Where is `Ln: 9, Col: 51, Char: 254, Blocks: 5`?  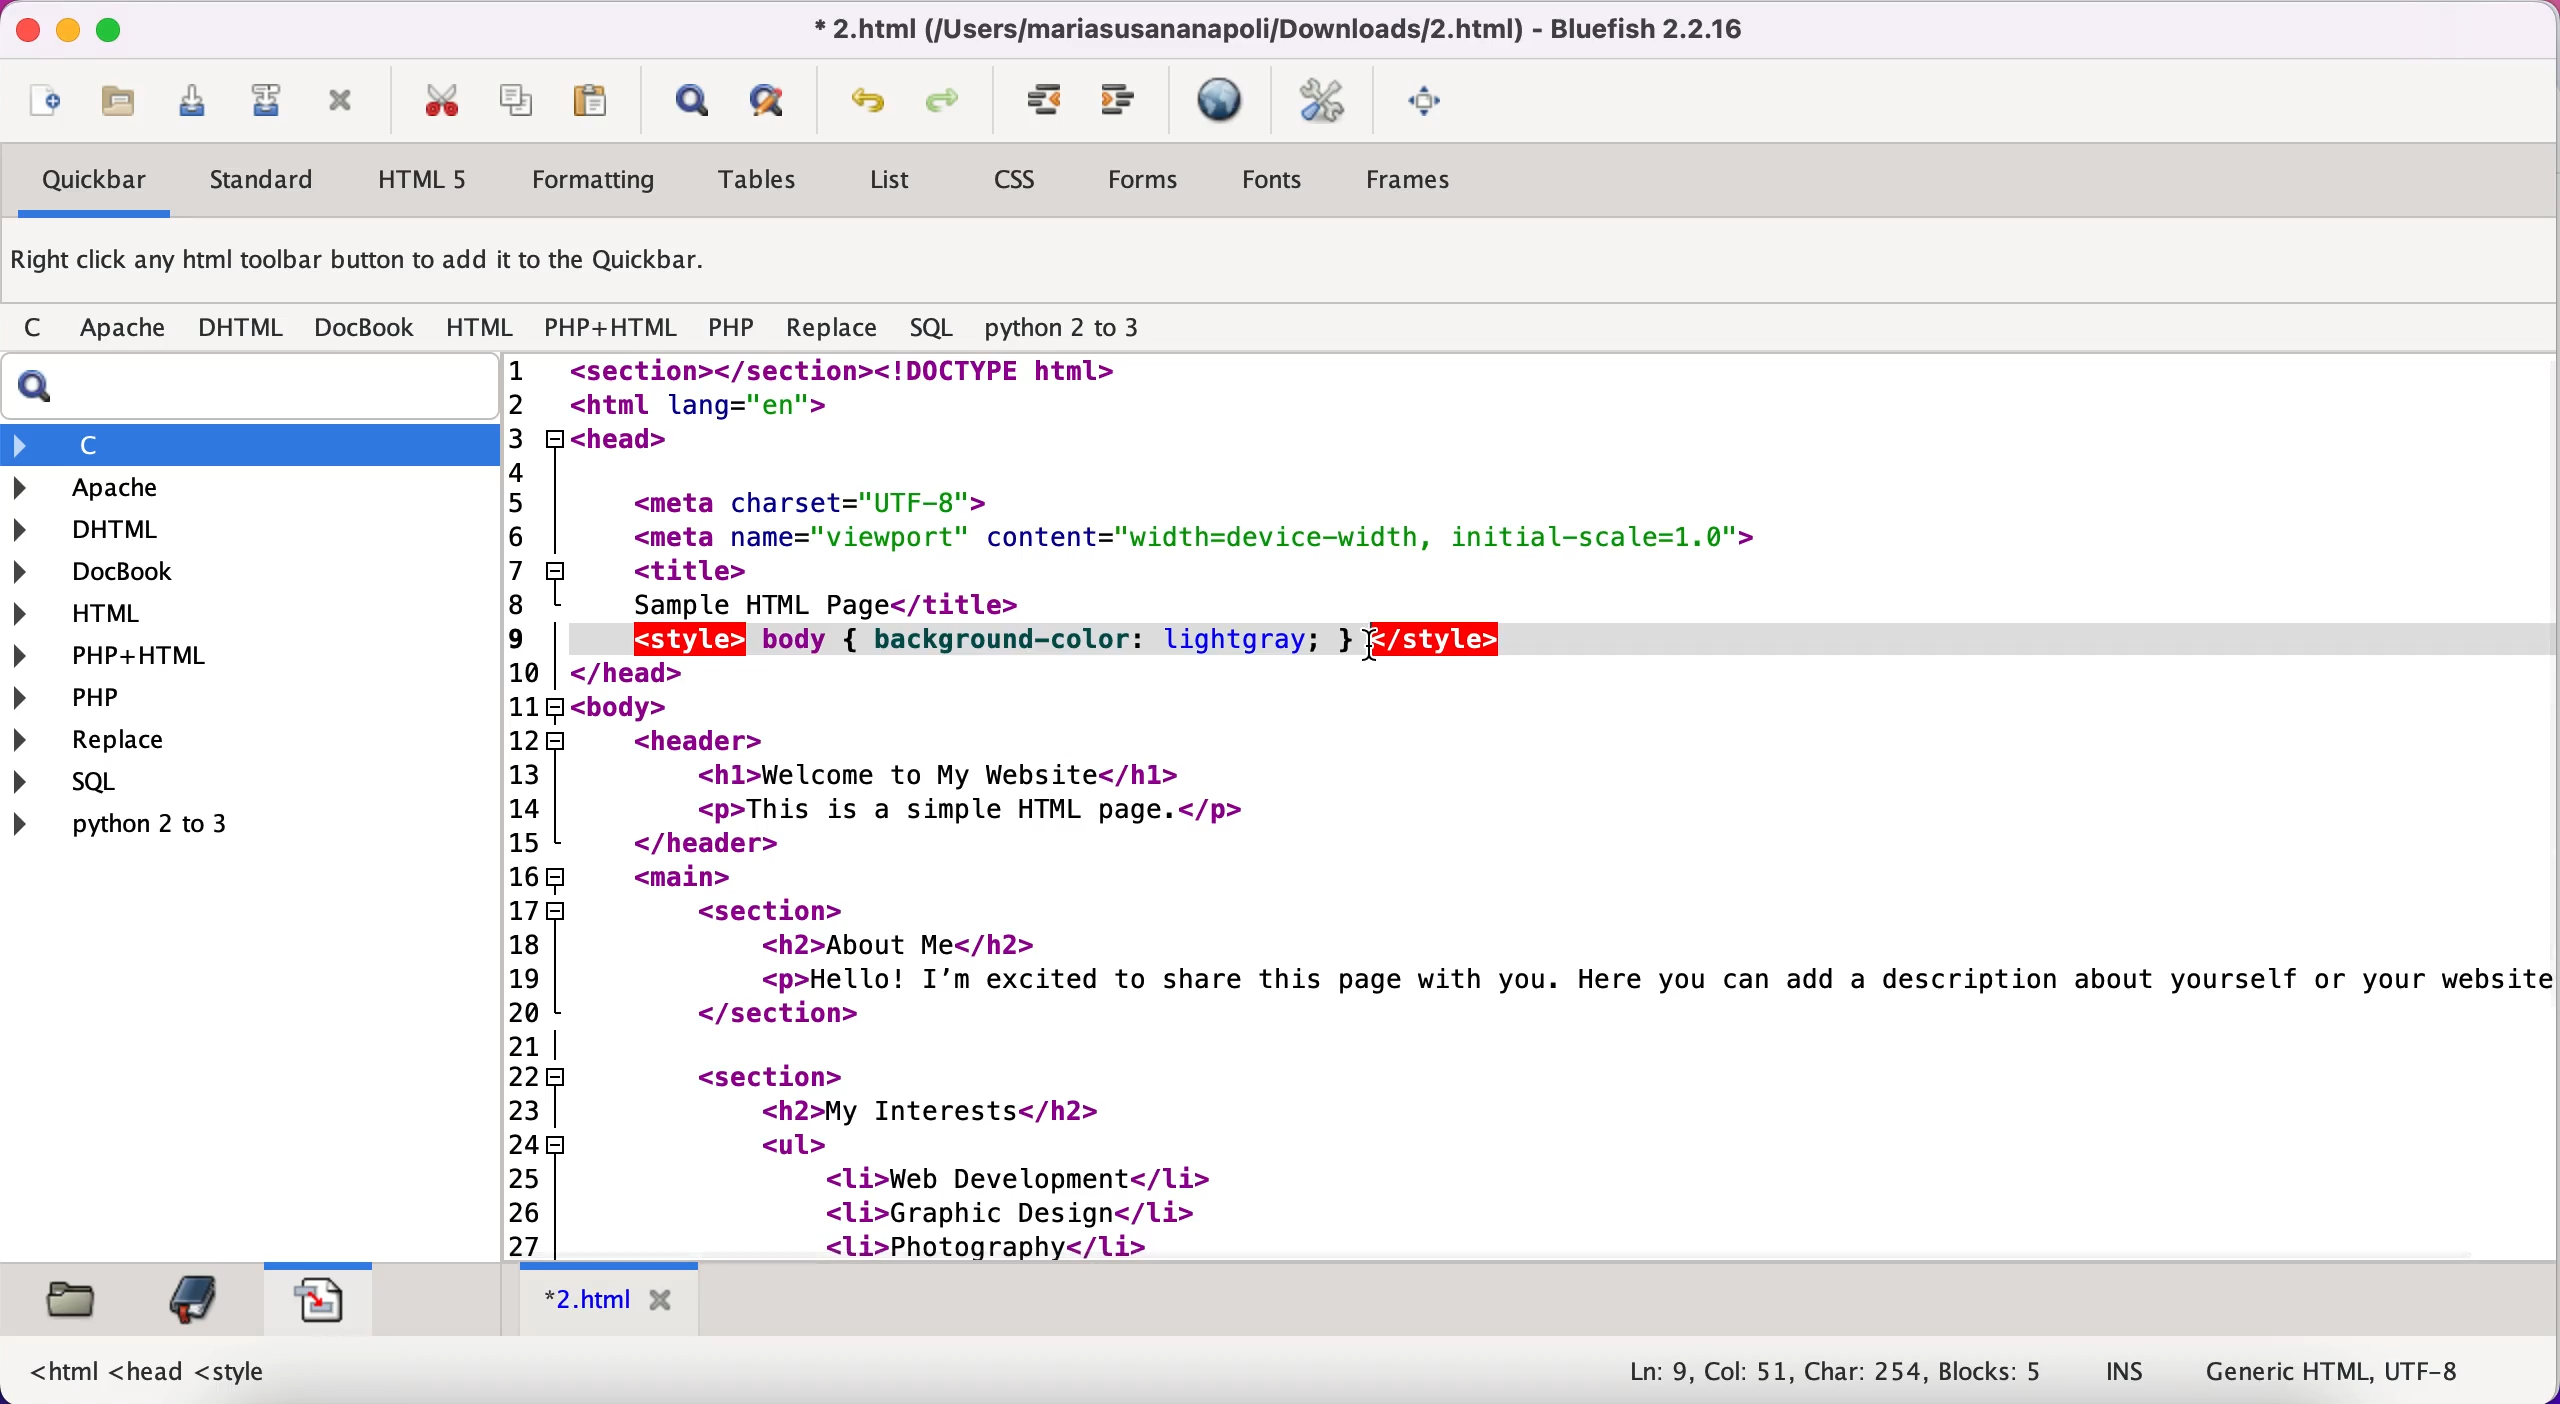
Ln: 9, Col: 51, Char: 254, Blocks: 5 is located at coordinates (1838, 1373).